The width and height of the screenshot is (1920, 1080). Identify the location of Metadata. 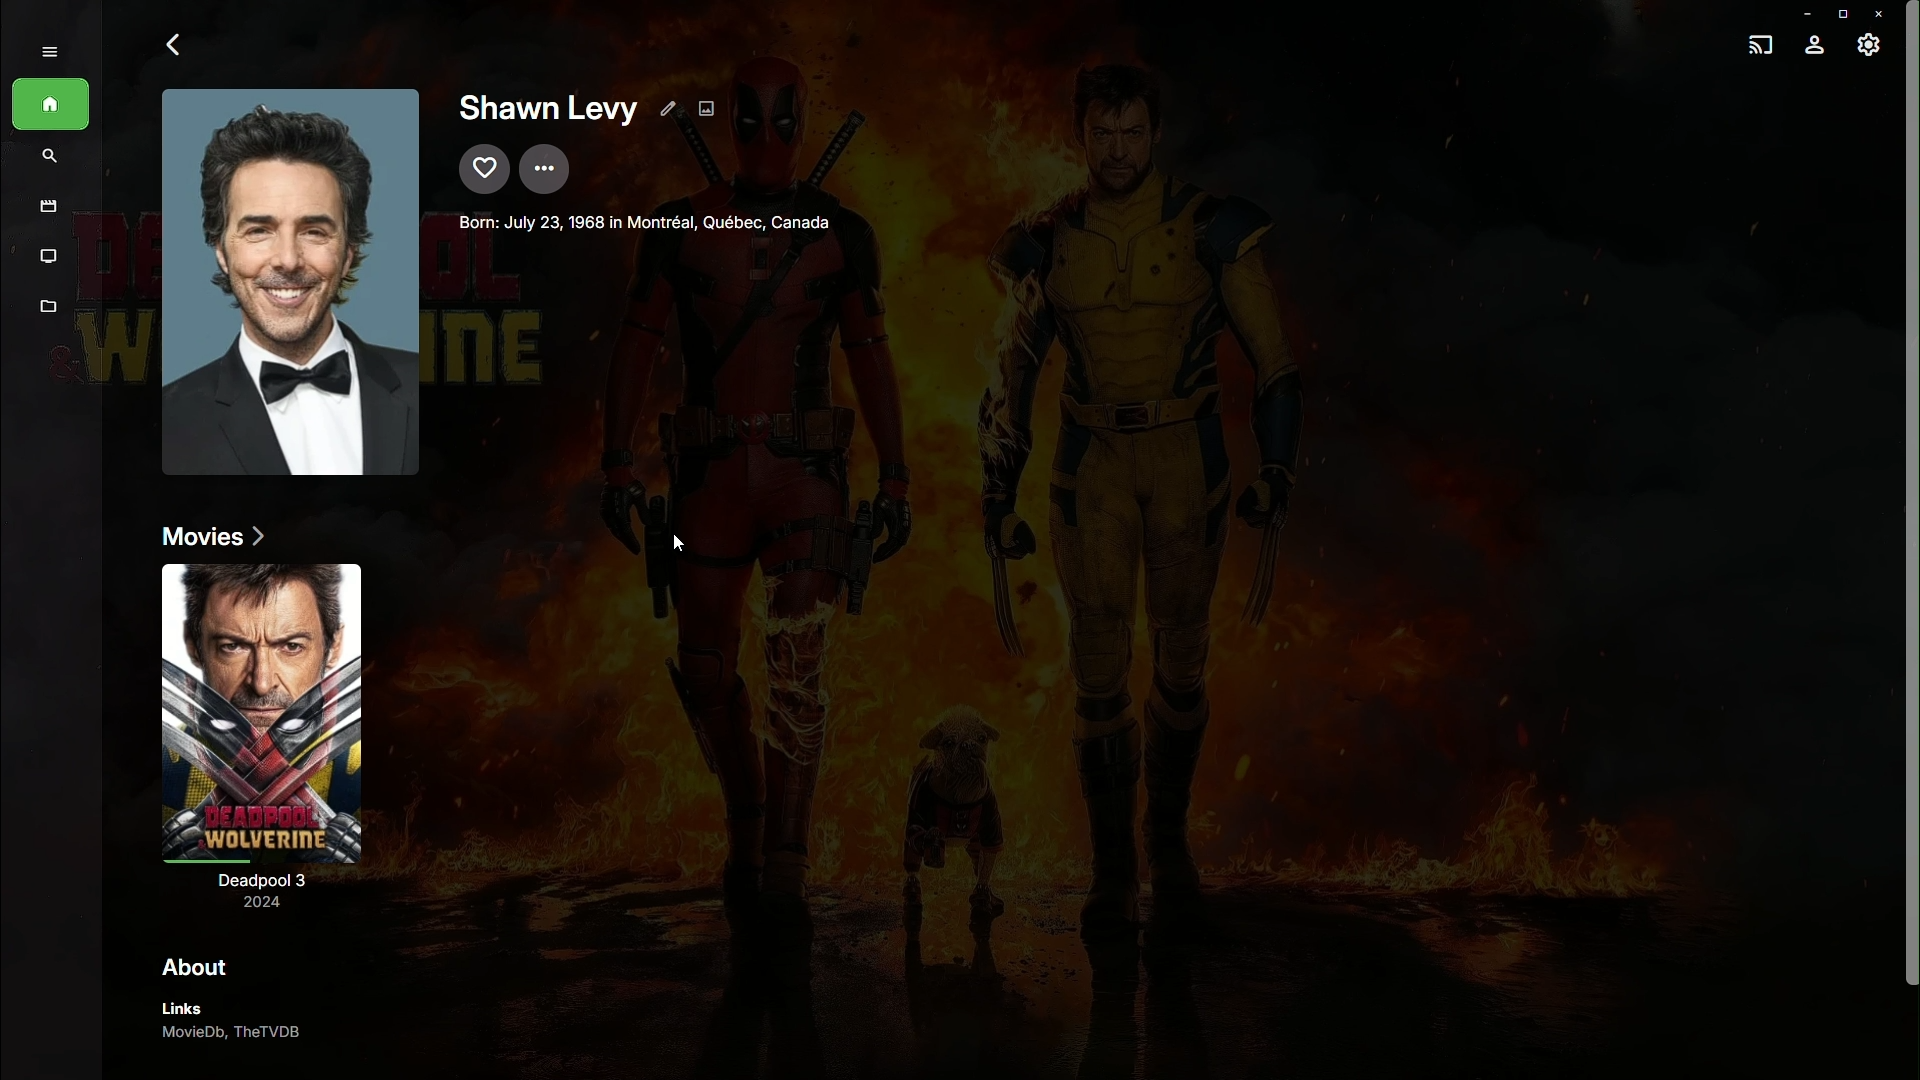
(44, 310).